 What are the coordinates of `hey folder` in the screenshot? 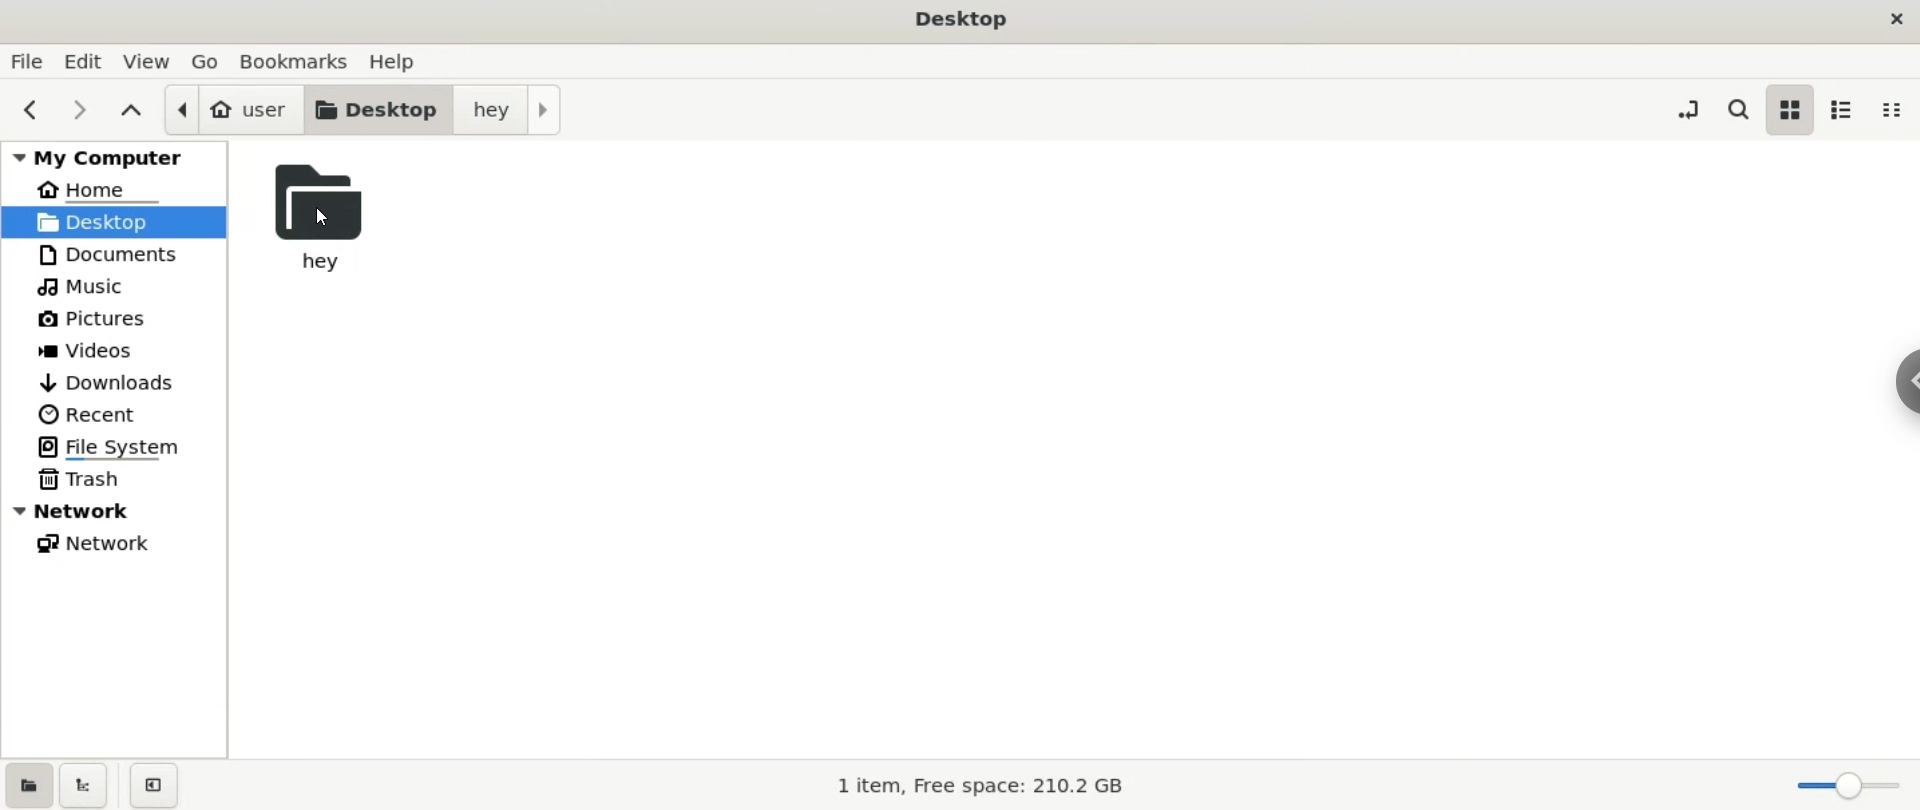 It's located at (333, 222).